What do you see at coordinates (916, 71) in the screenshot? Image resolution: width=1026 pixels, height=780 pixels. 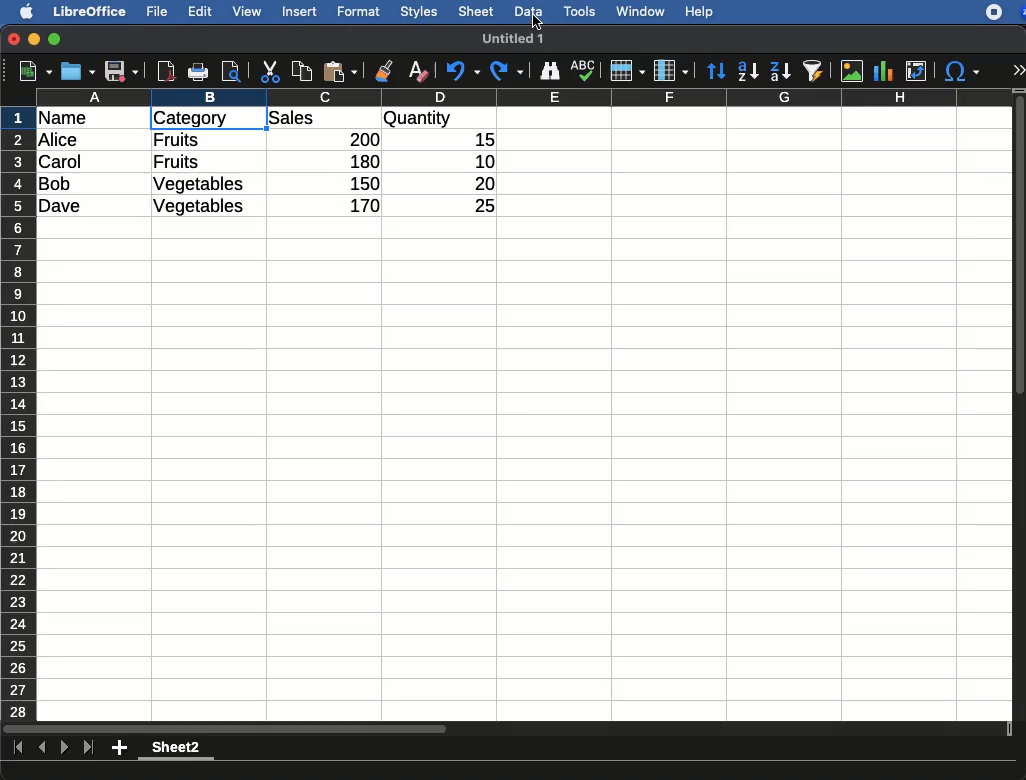 I see `pivot table` at bounding box center [916, 71].